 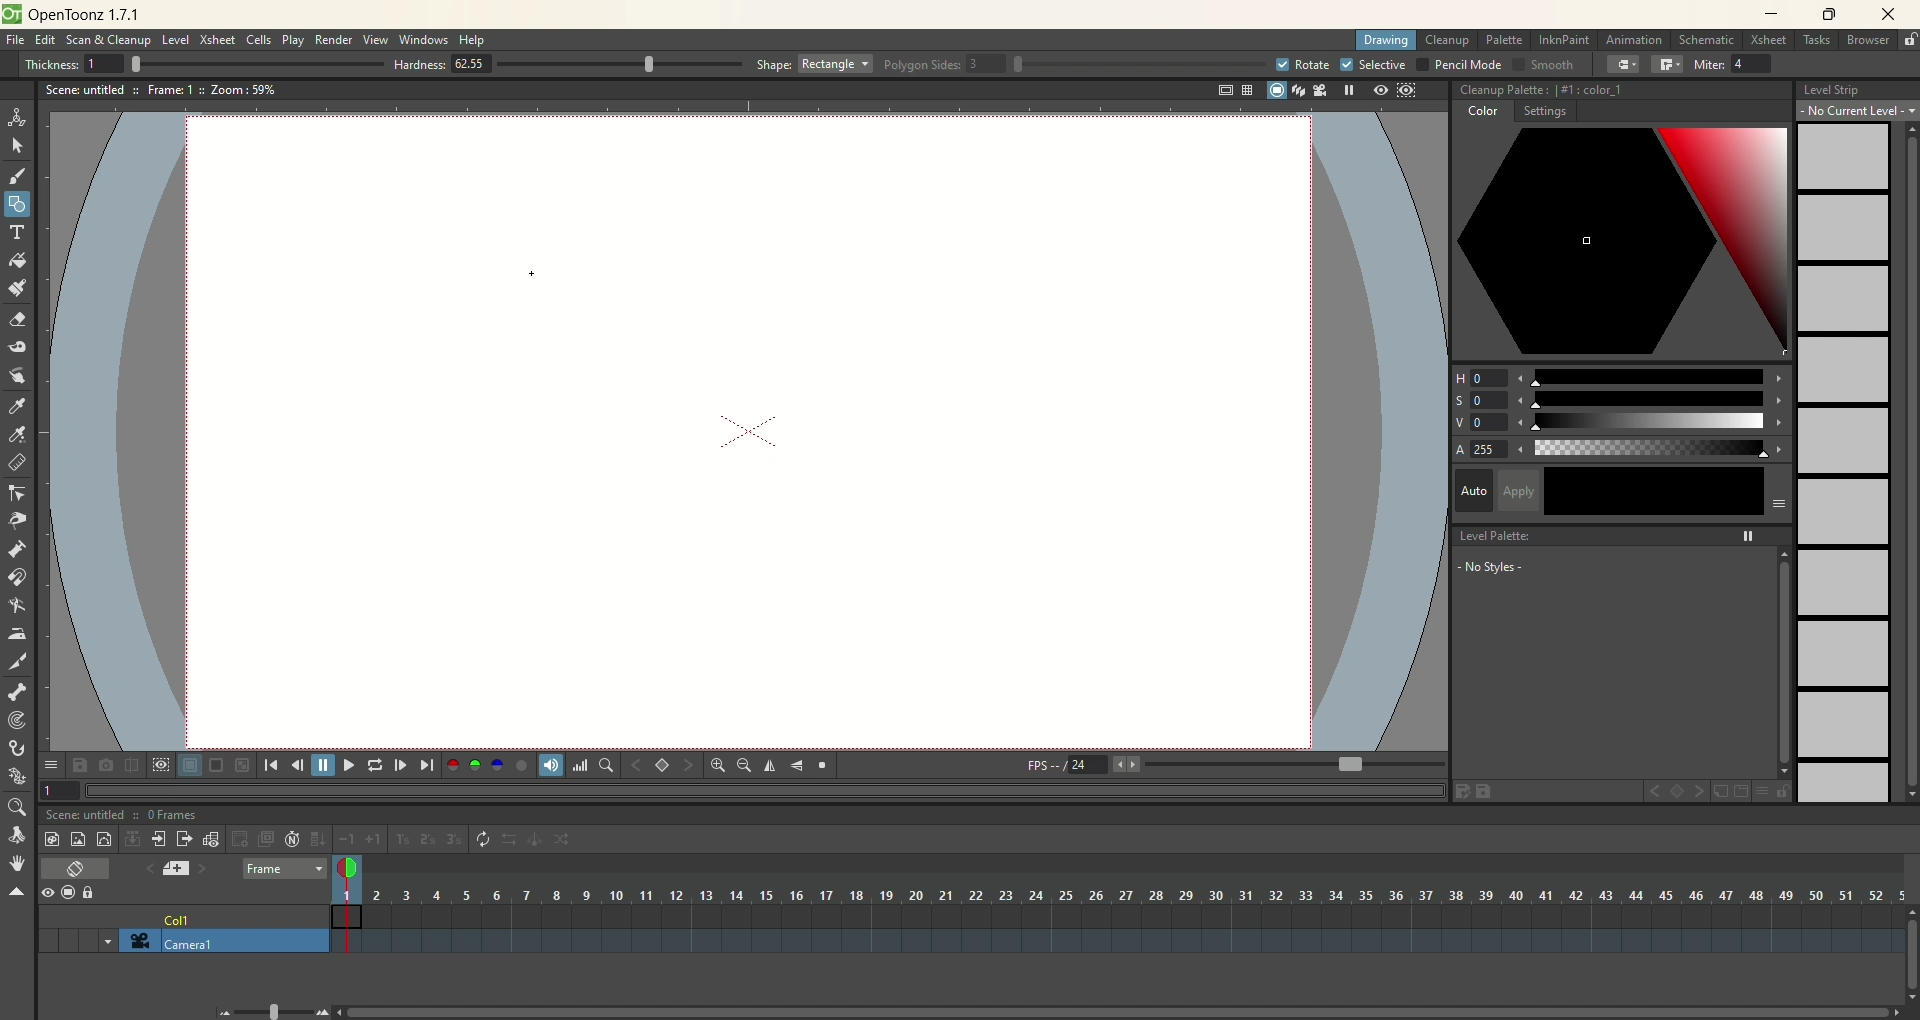 What do you see at coordinates (175, 868) in the screenshot?
I see `add new memo` at bounding box center [175, 868].